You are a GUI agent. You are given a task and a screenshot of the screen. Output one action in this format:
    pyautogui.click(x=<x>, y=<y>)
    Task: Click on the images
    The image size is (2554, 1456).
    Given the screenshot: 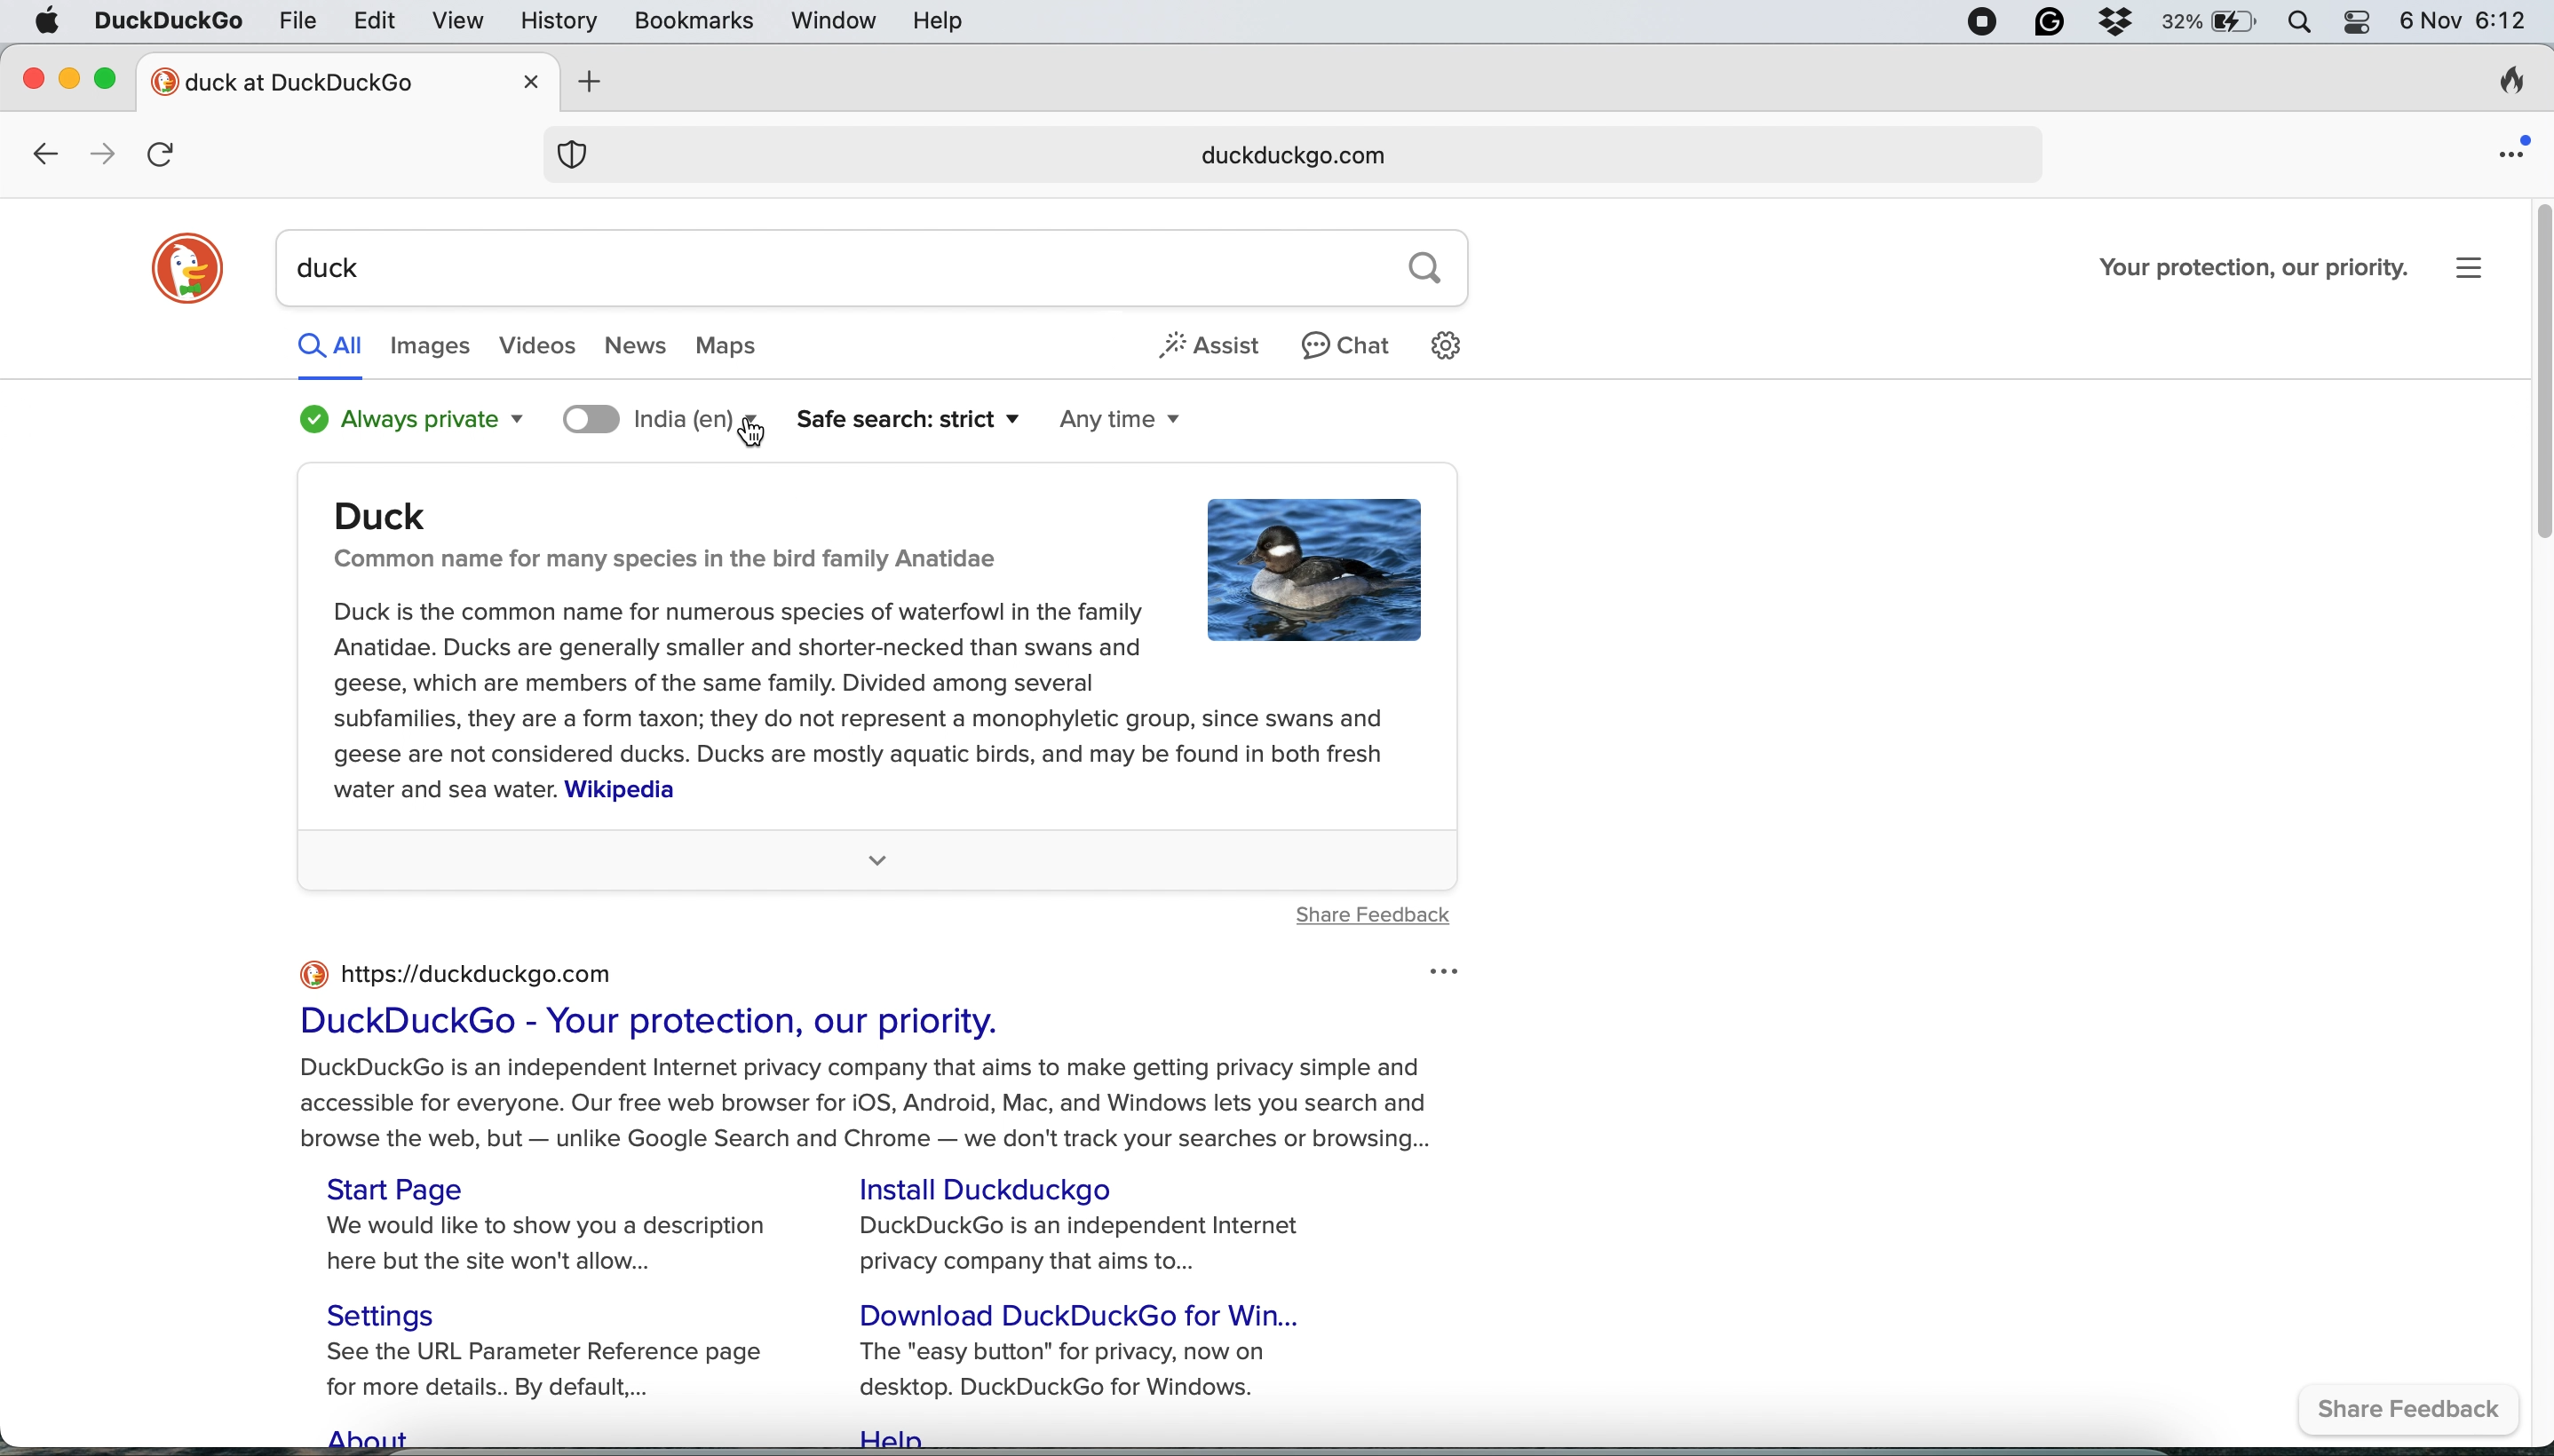 What is the action you would take?
    pyautogui.click(x=430, y=348)
    